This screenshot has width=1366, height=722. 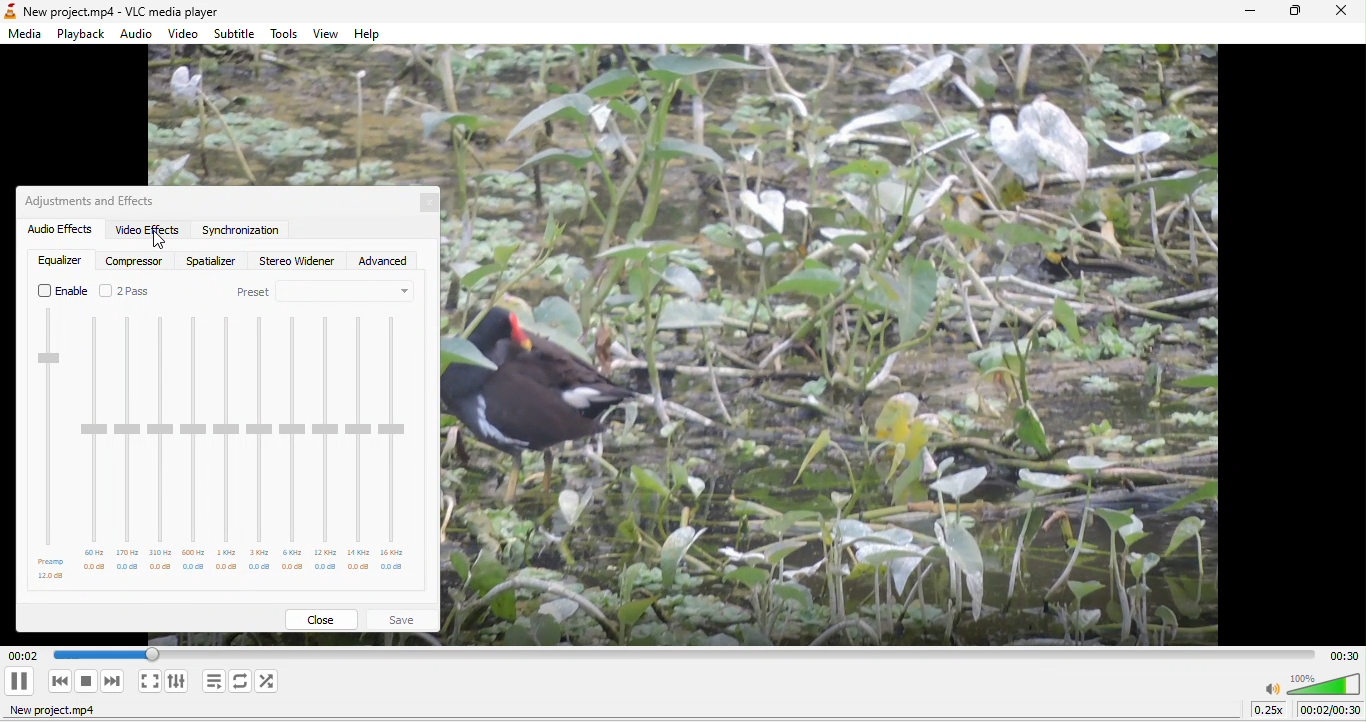 I want to click on help, so click(x=373, y=35).